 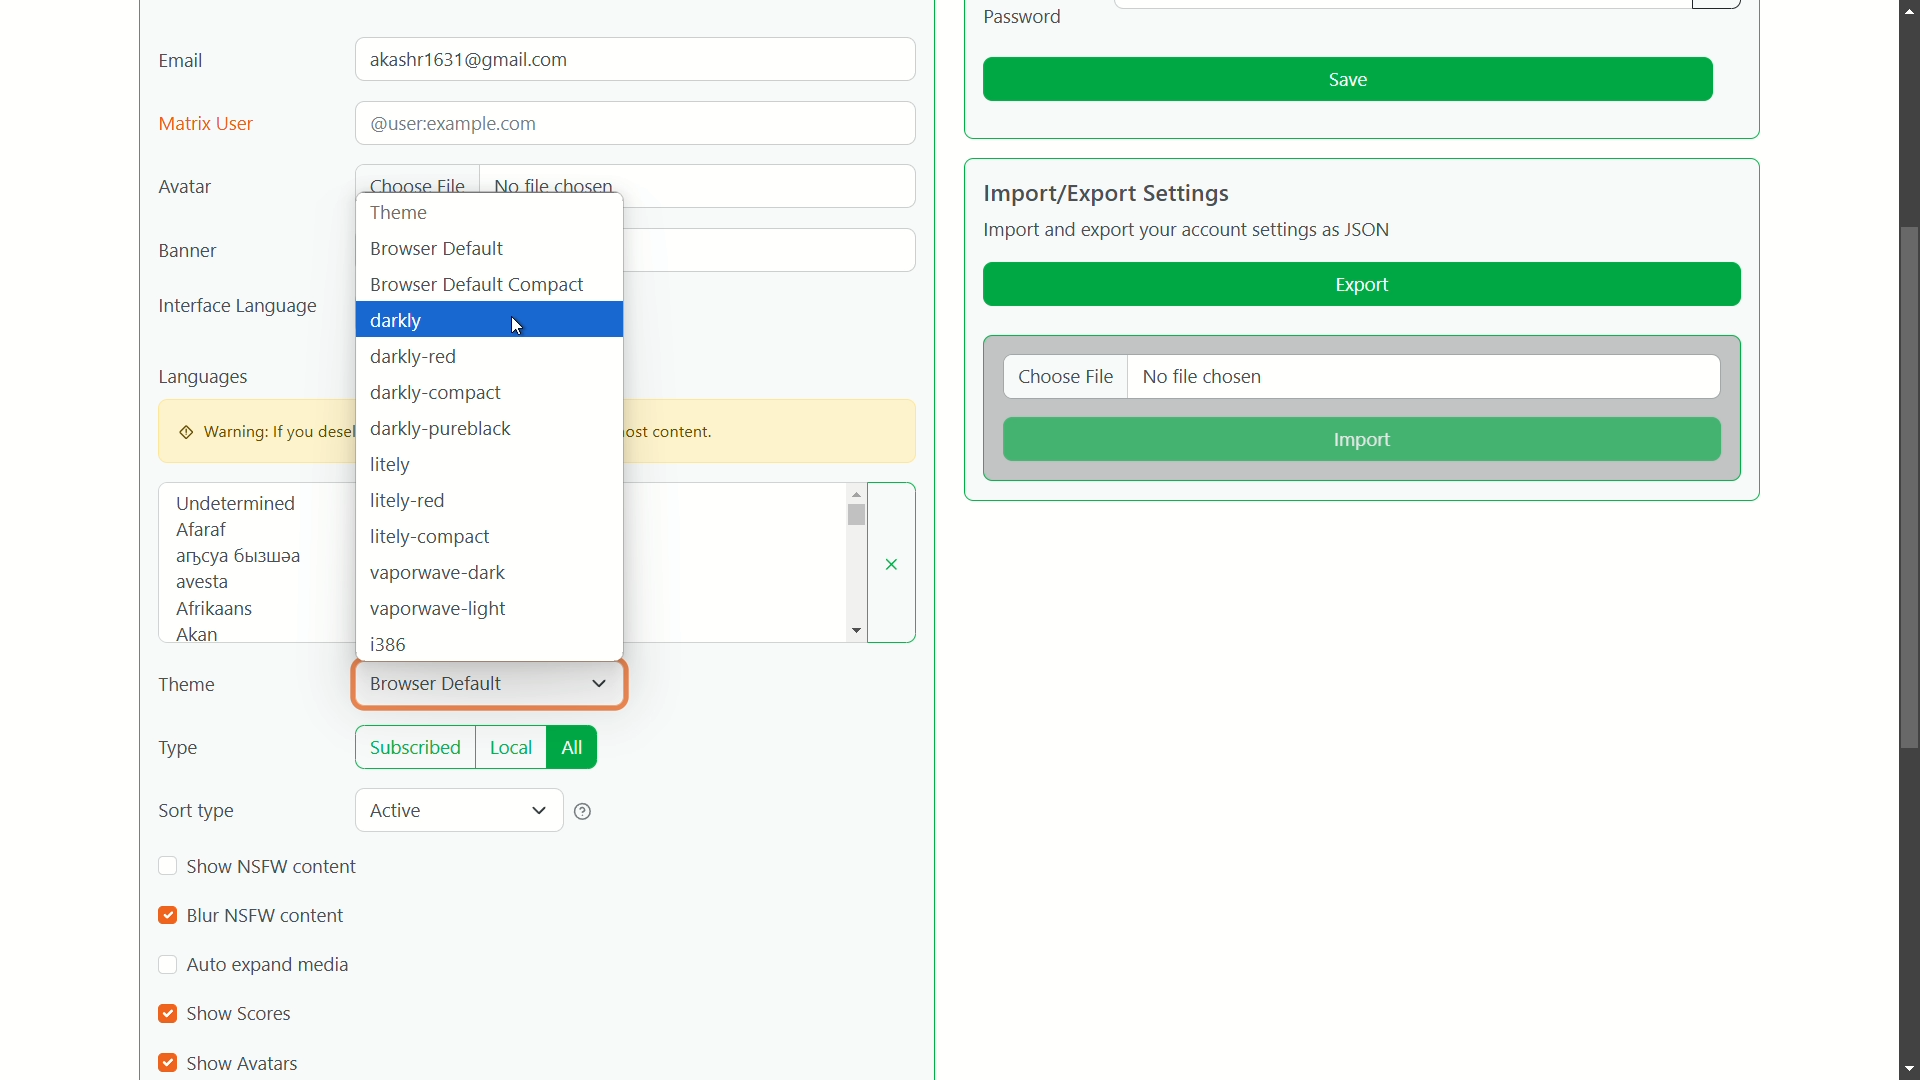 What do you see at coordinates (893, 564) in the screenshot?
I see `close` at bounding box center [893, 564].